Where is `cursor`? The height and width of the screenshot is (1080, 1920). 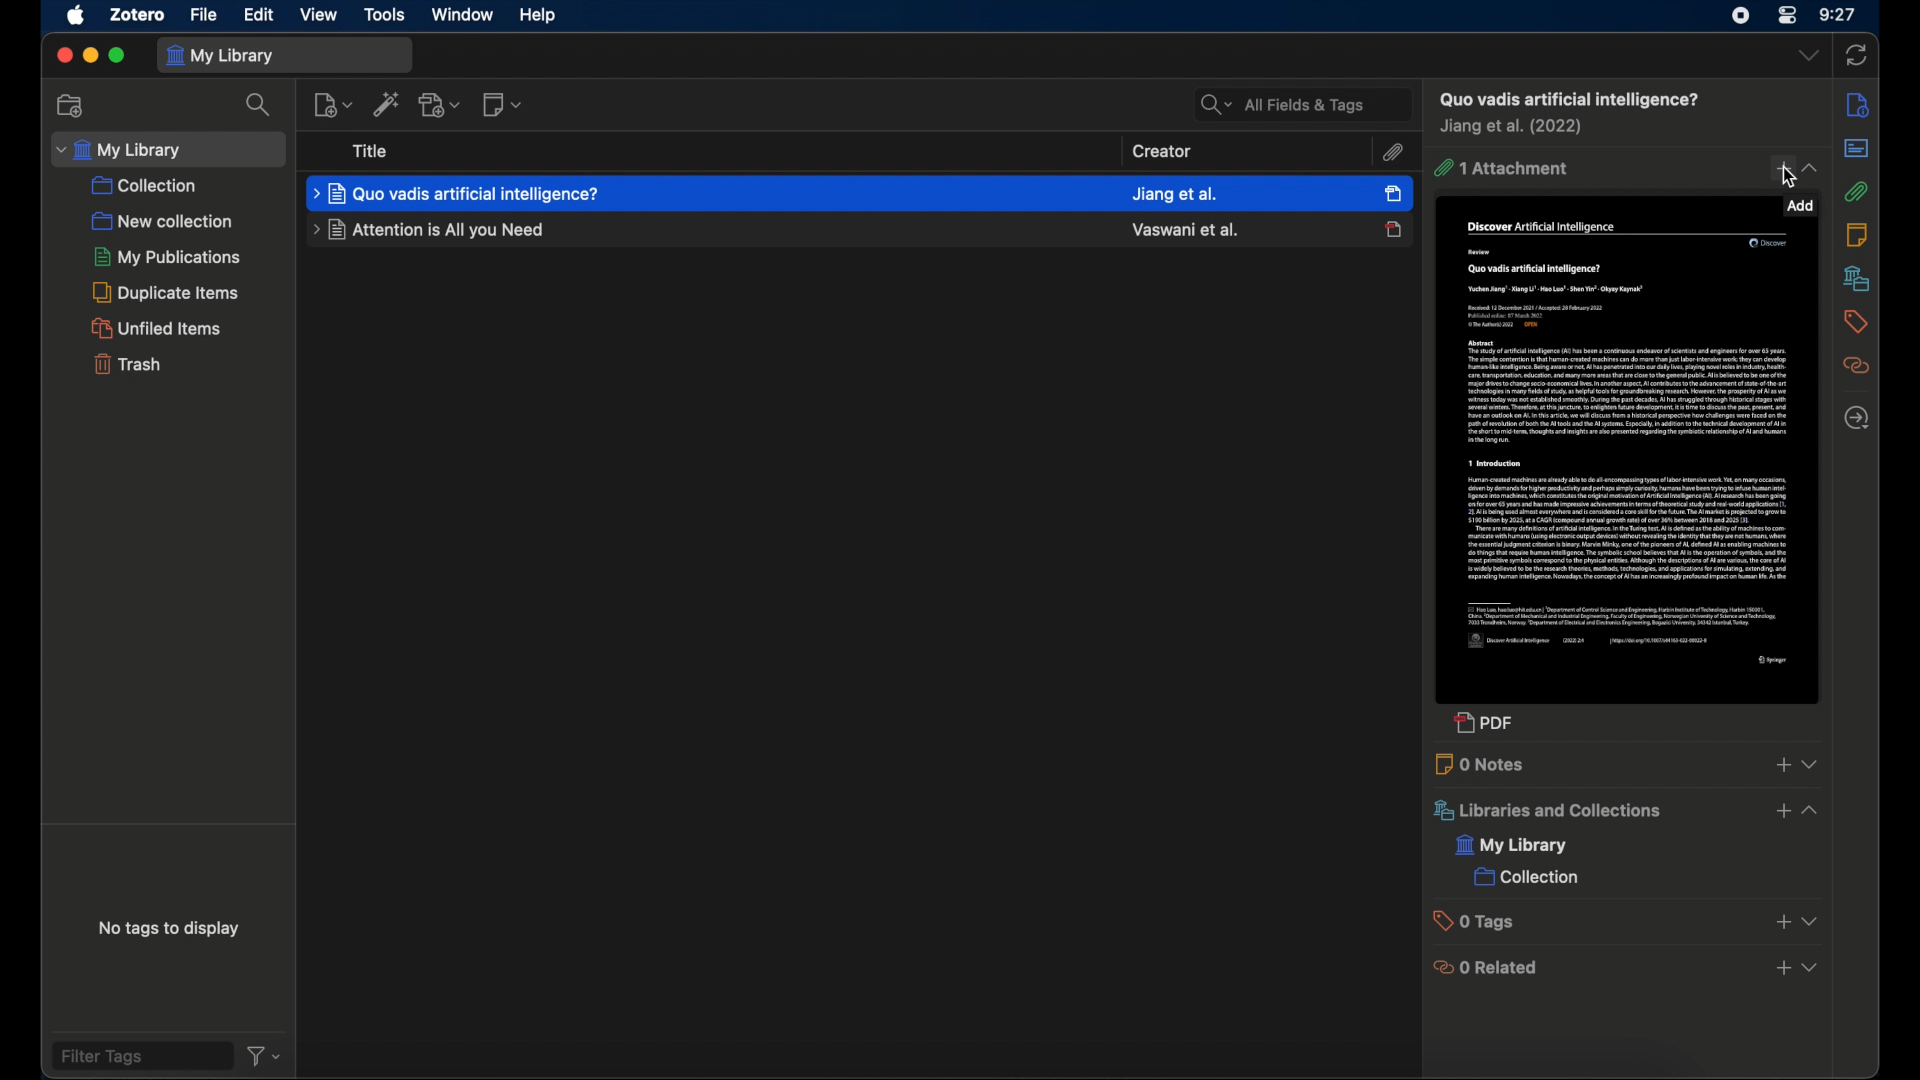
cursor is located at coordinates (1786, 177).